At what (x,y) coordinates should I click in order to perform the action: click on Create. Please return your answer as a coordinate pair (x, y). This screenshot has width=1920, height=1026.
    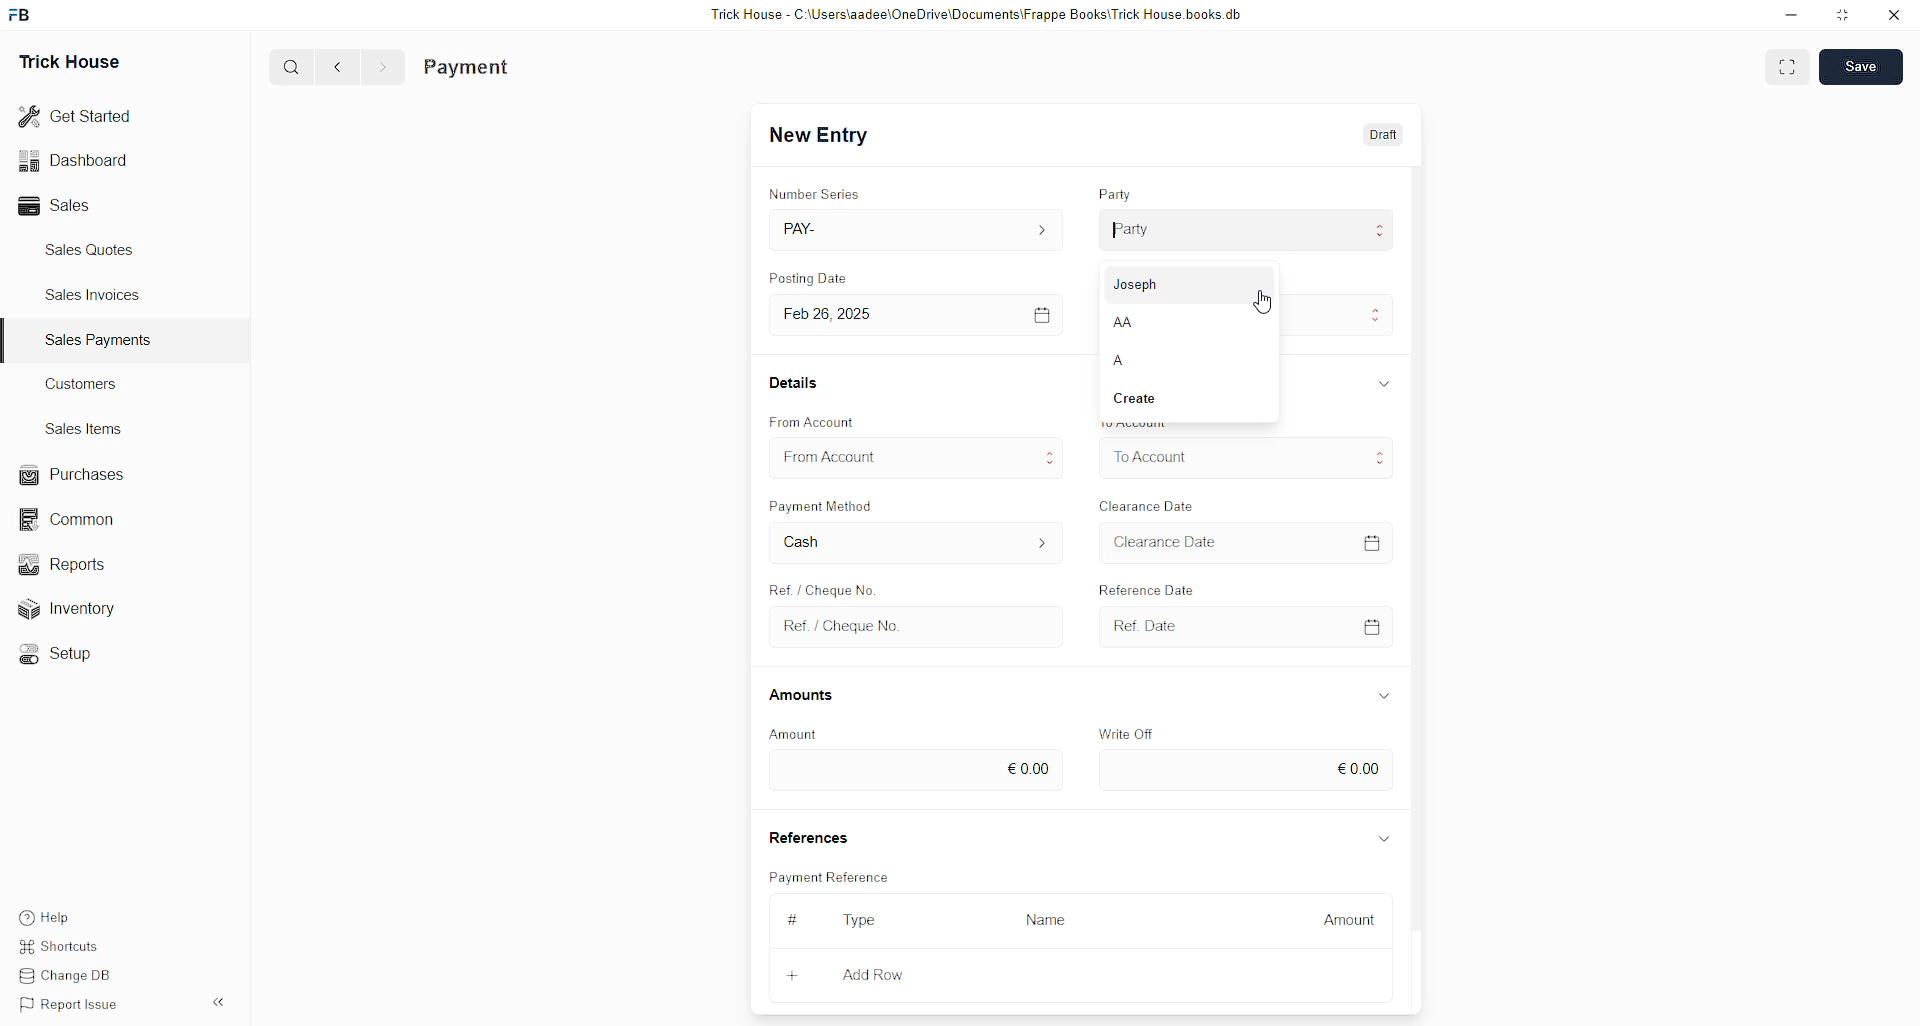
    Looking at the image, I should click on (1185, 402).